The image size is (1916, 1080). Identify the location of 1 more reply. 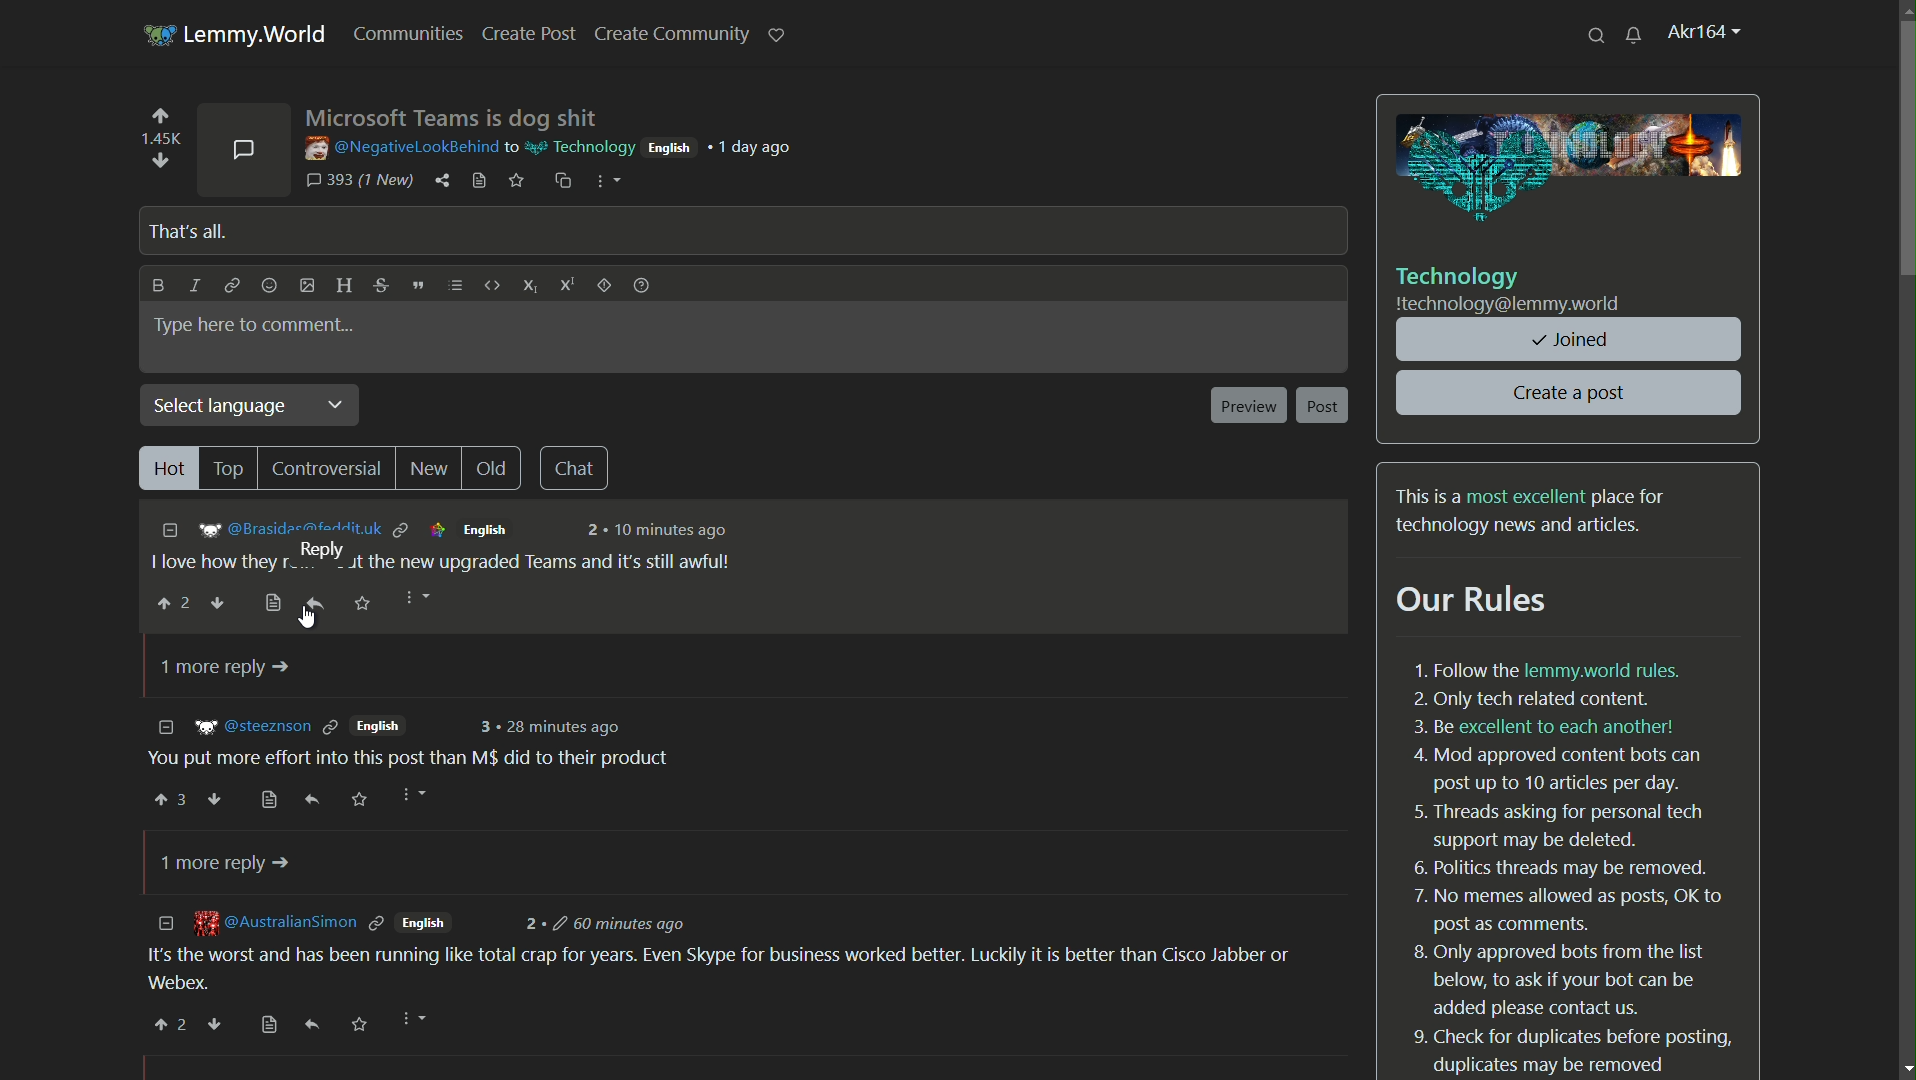
(220, 668).